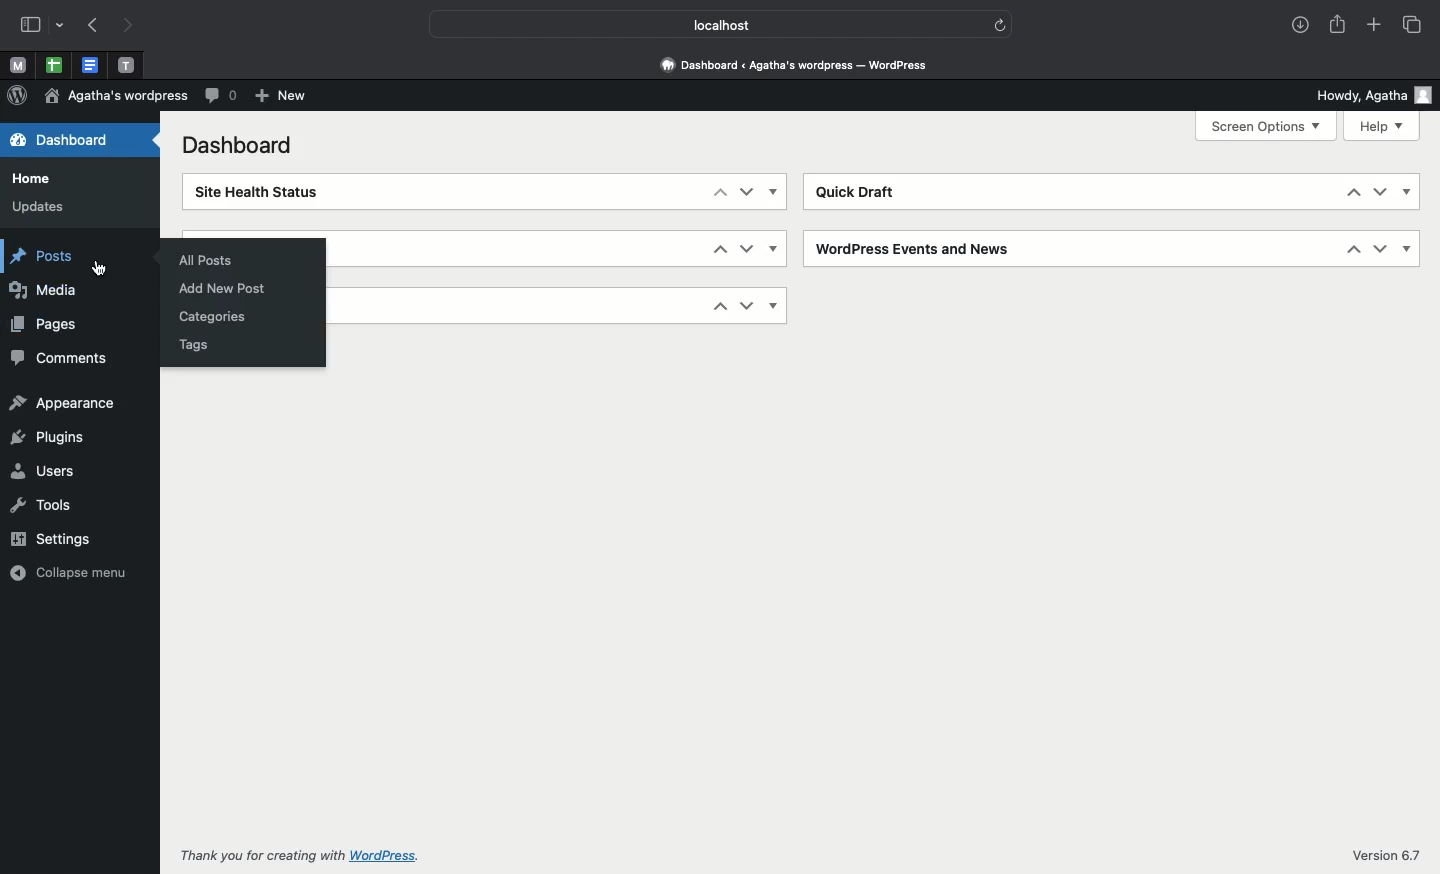 The width and height of the screenshot is (1440, 874). I want to click on Hide, so click(1404, 250).